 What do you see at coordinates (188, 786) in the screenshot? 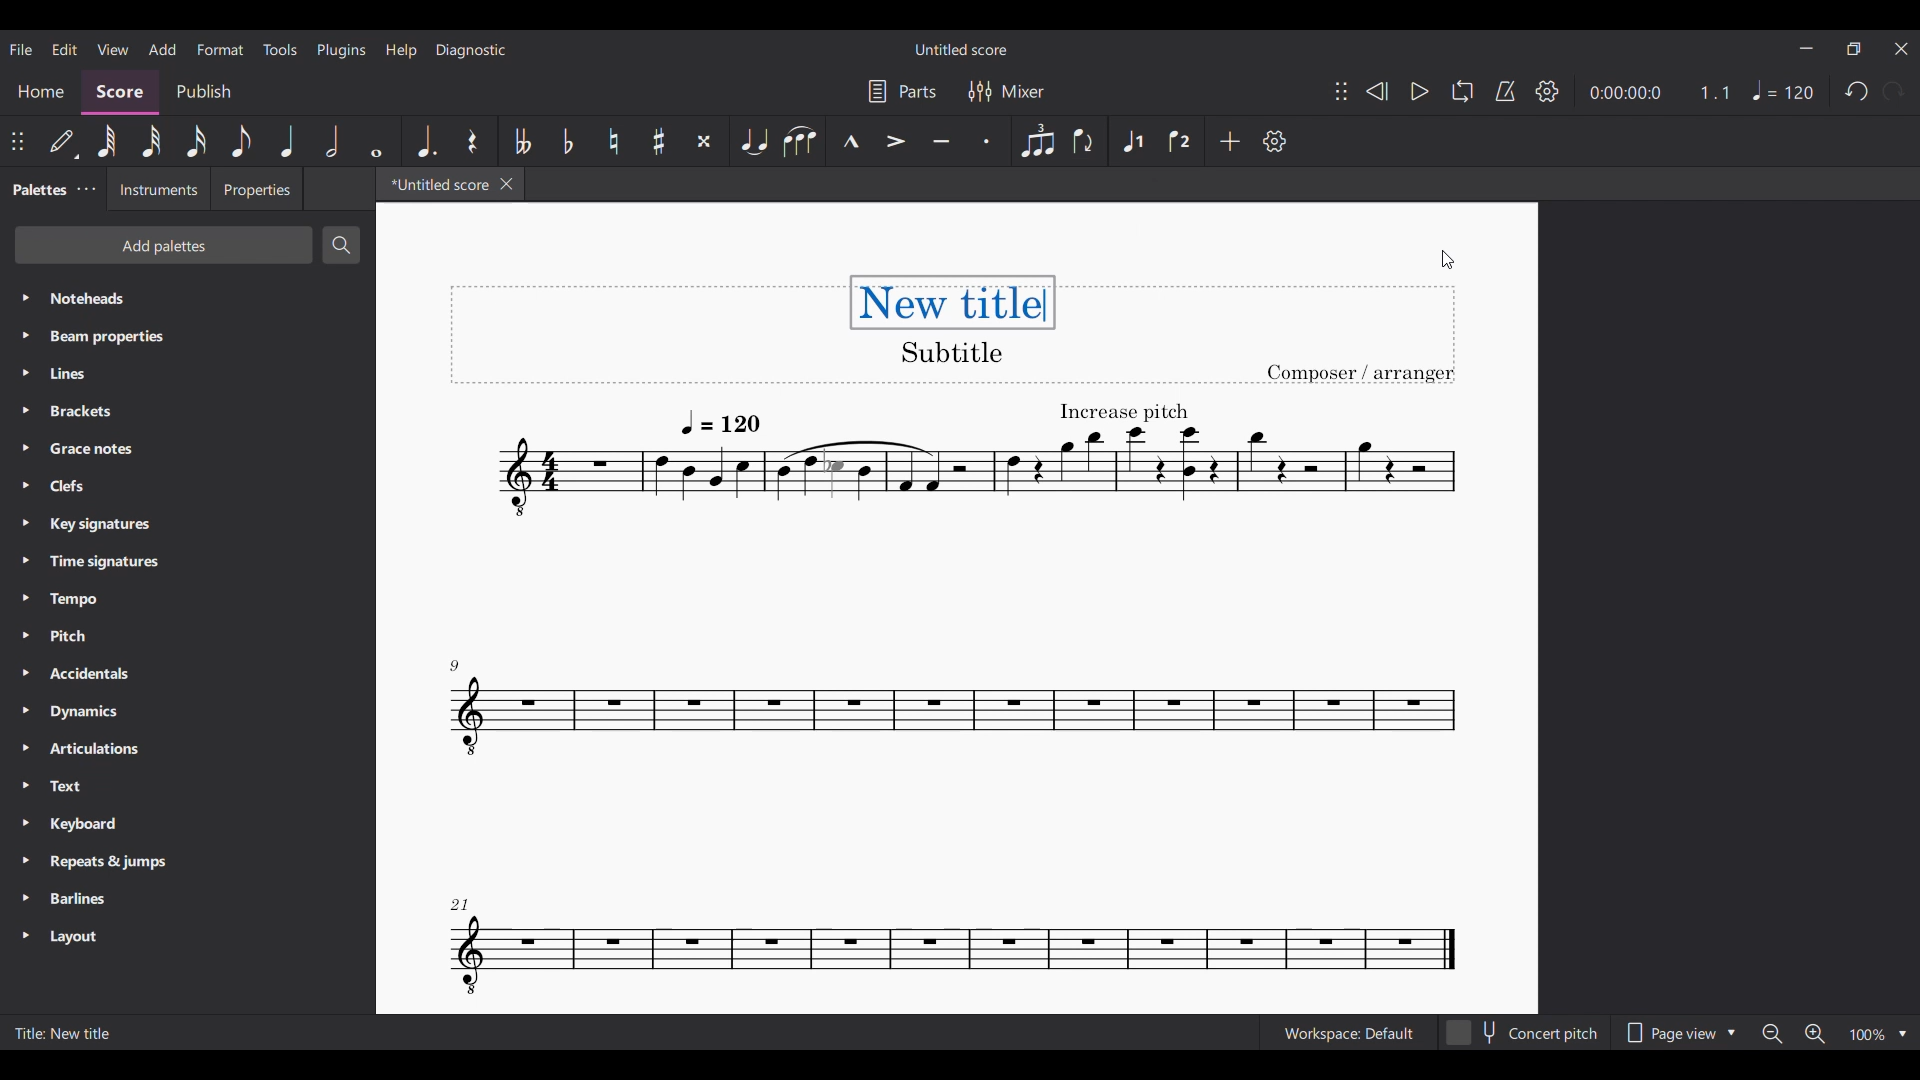
I see `Text` at bounding box center [188, 786].